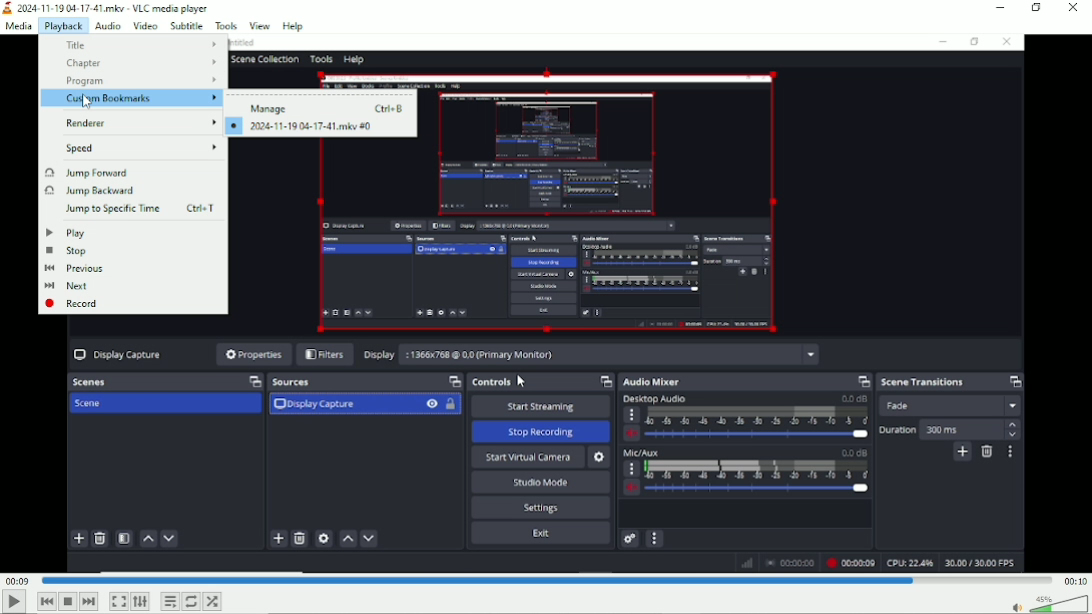  Describe the element at coordinates (1044, 604) in the screenshot. I see `Volume` at that location.